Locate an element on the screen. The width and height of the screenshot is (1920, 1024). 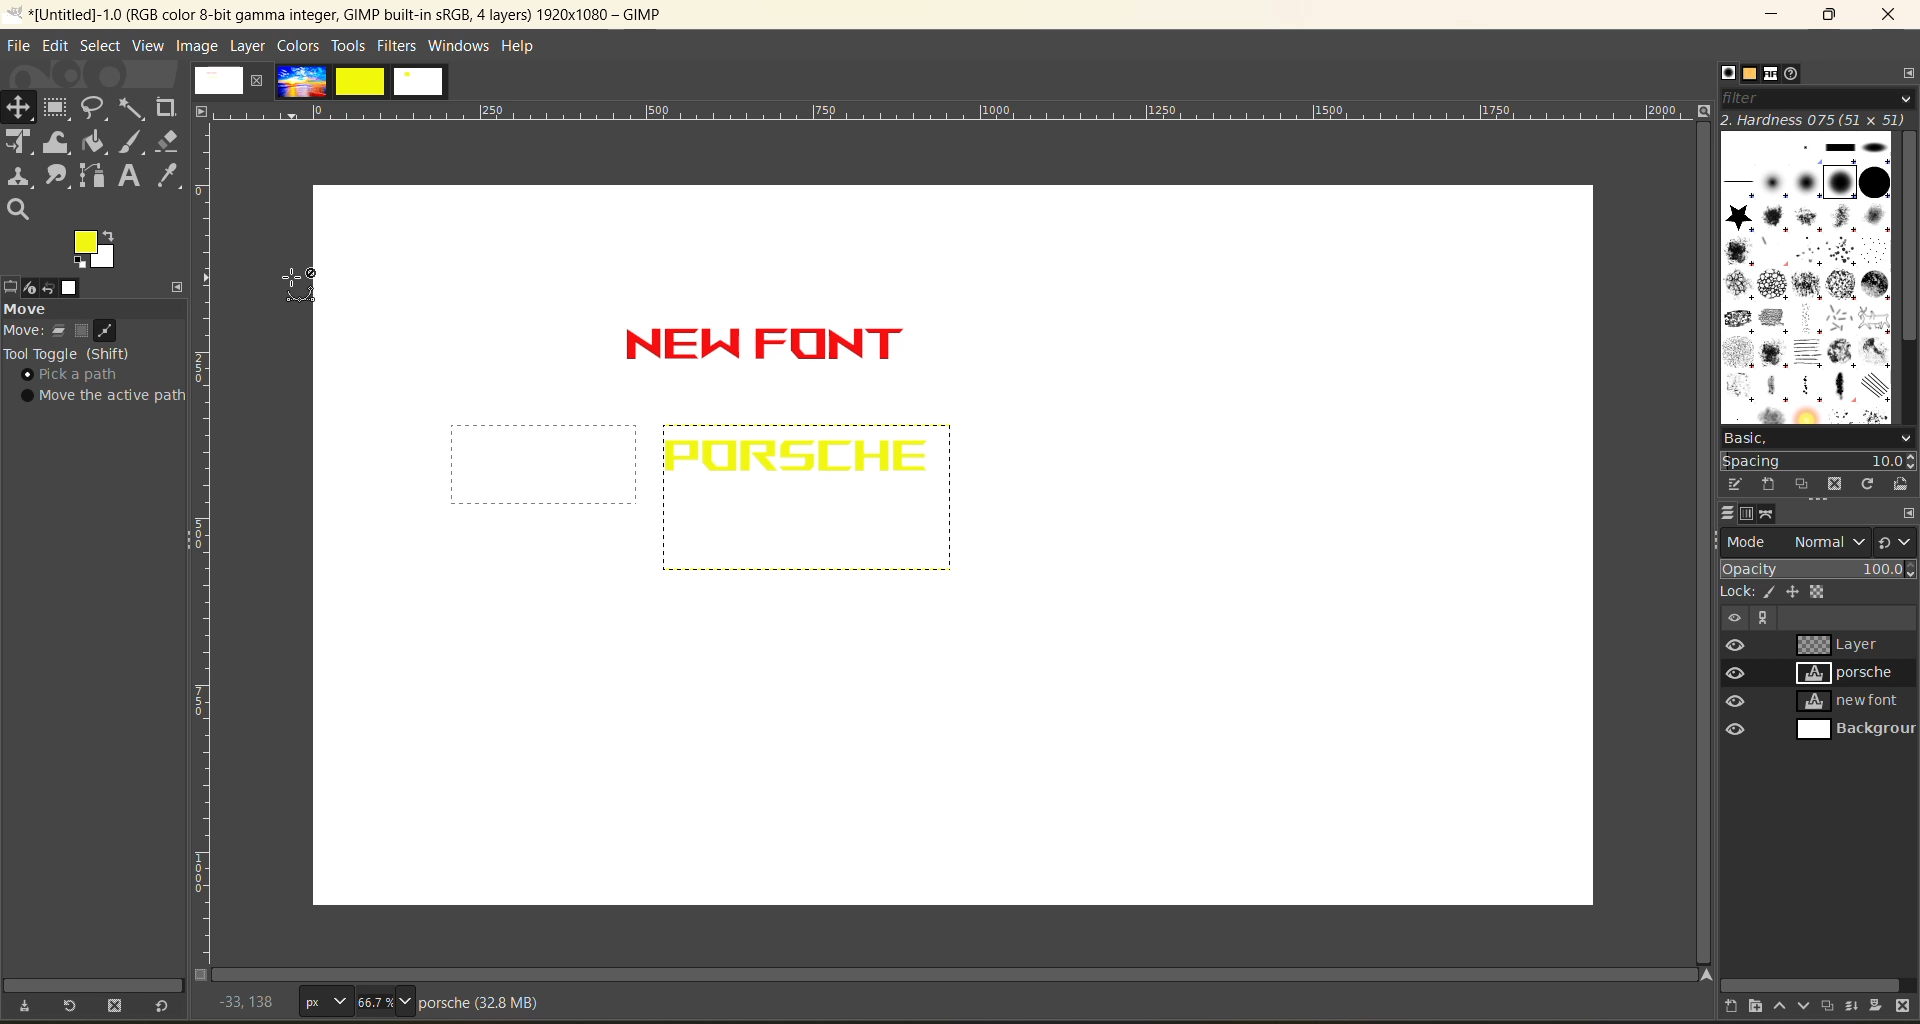
reset to default values is located at coordinates (163, 1008).